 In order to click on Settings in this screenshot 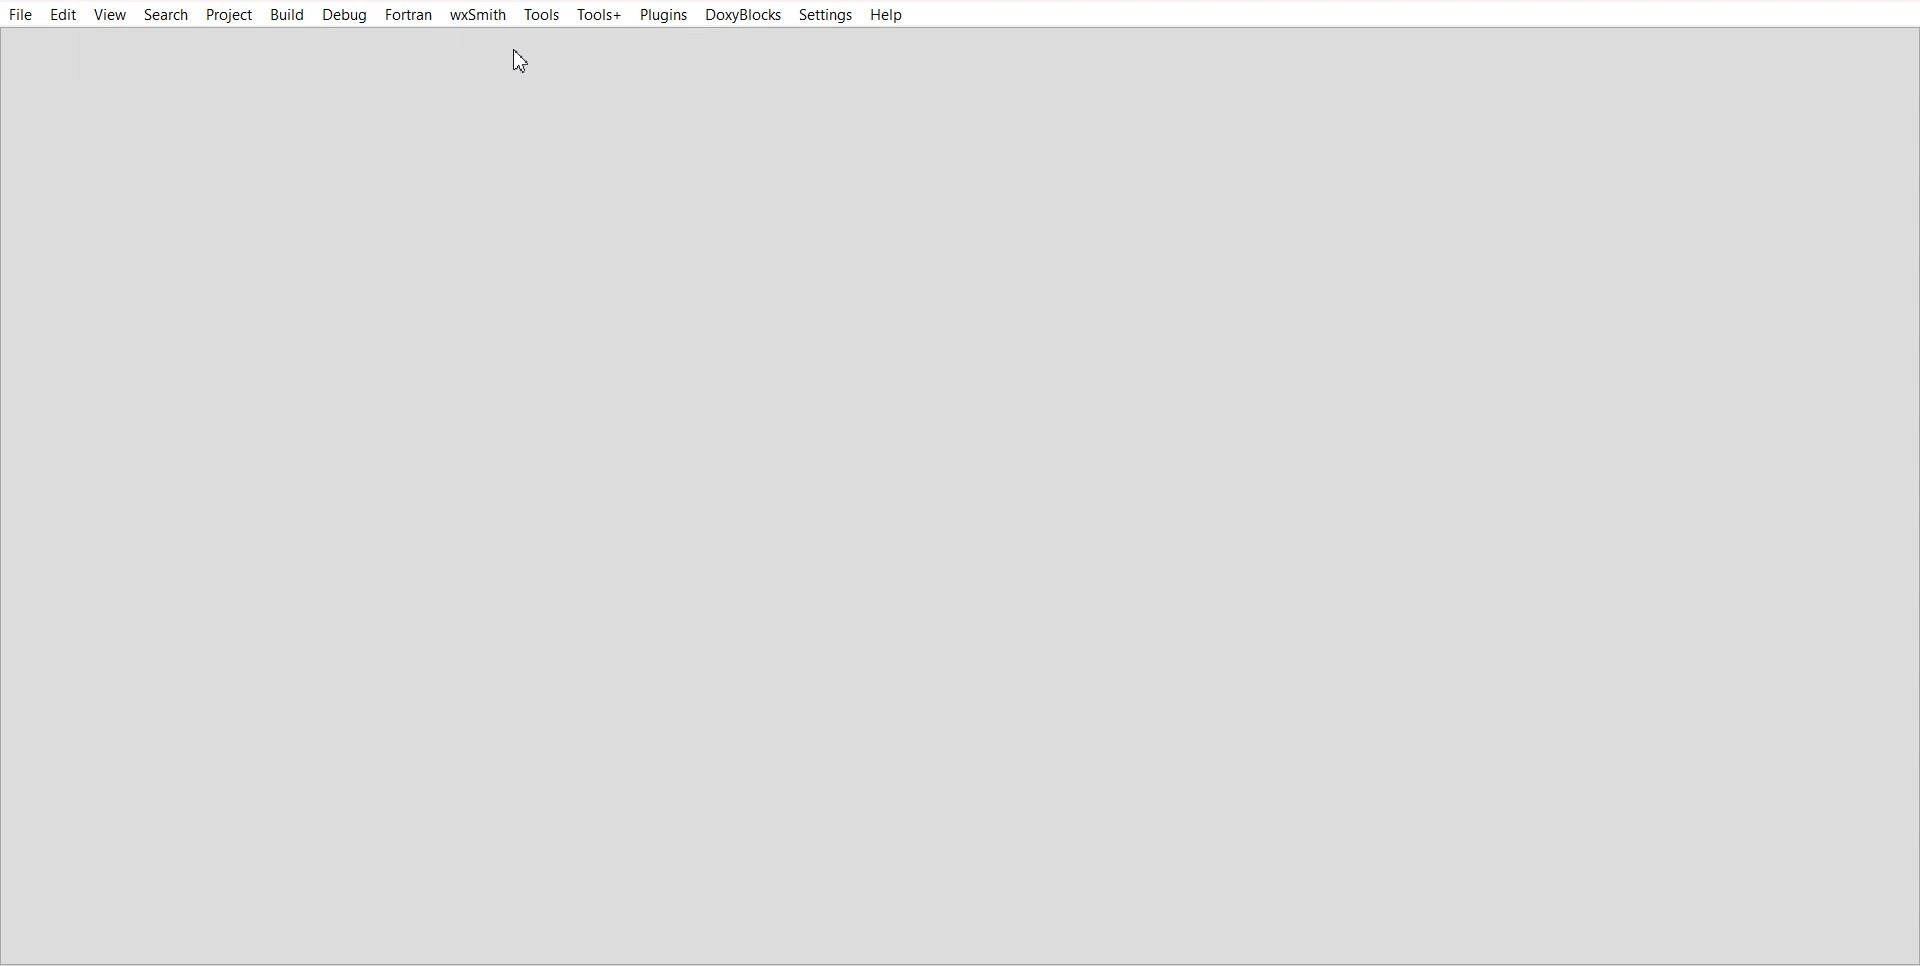, I will do `click(826, 15)`.